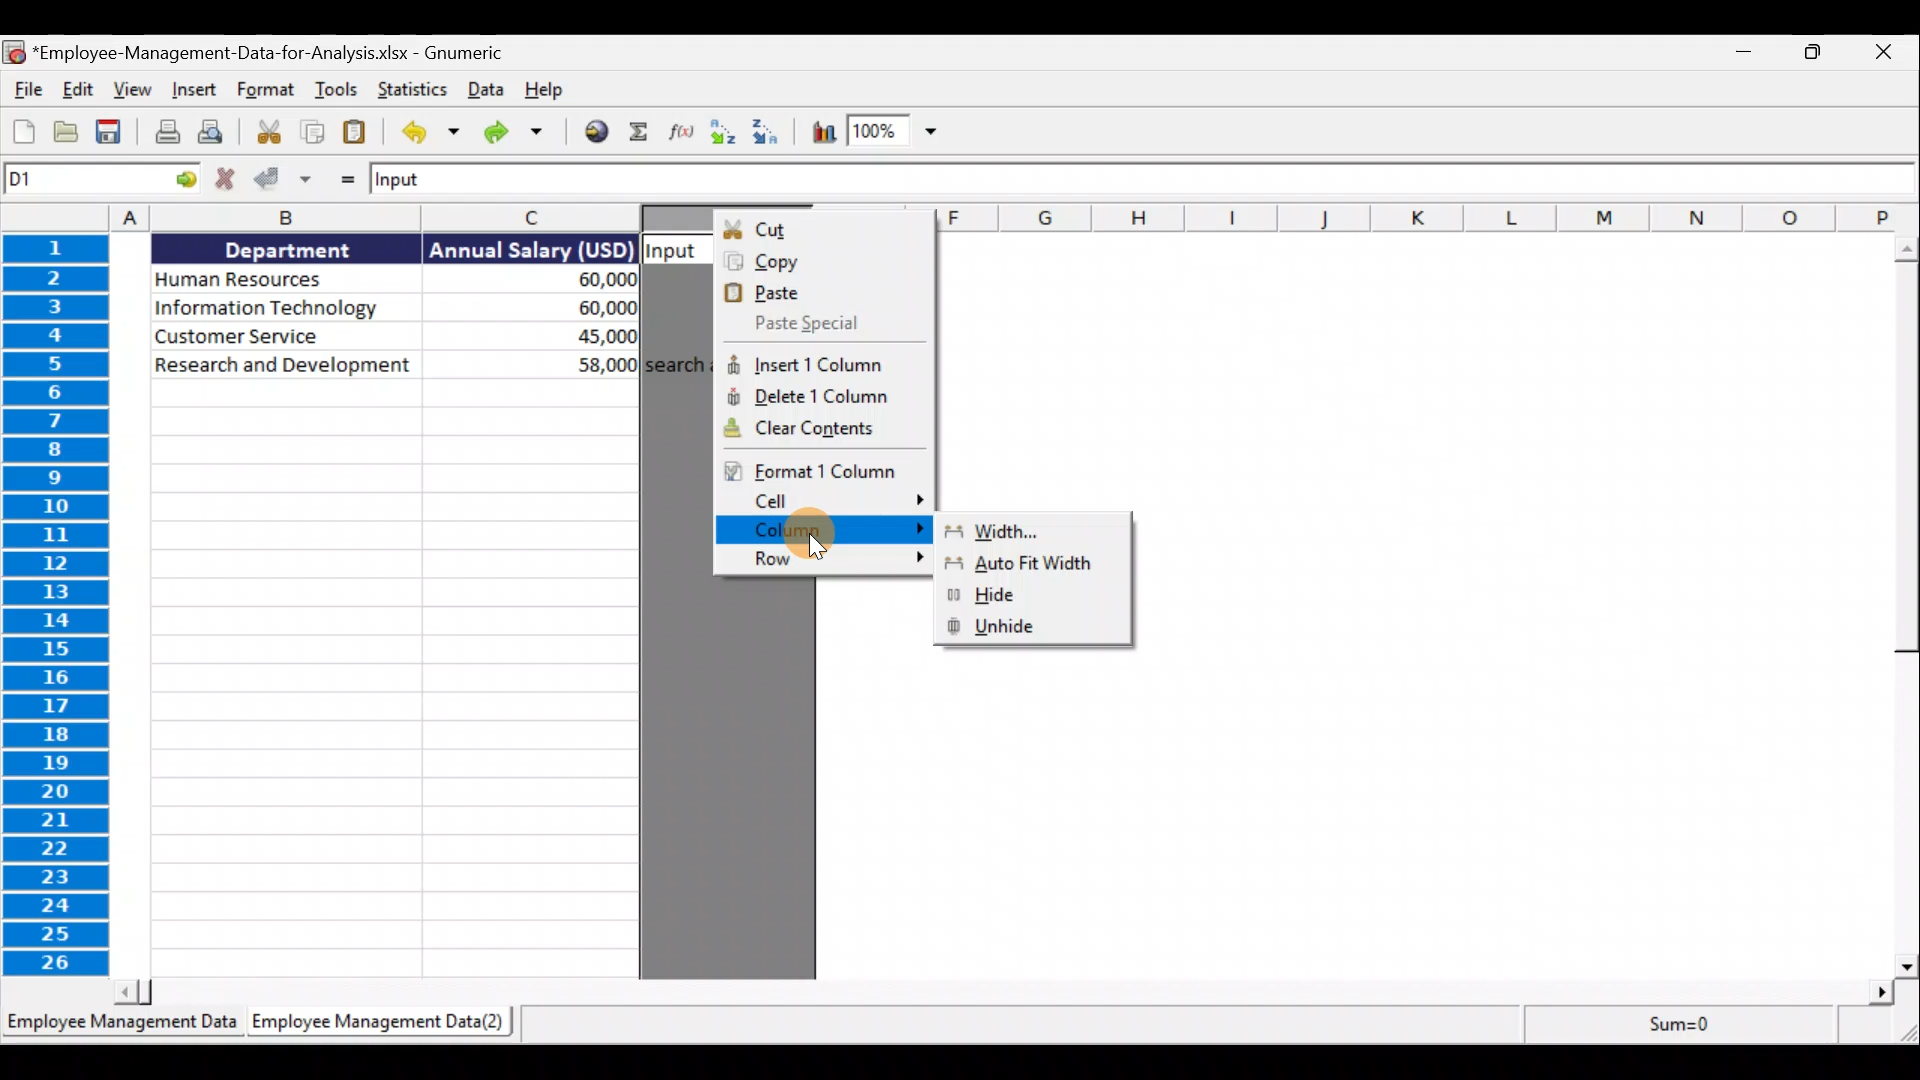  I want to click on Row, so click(821, 560).